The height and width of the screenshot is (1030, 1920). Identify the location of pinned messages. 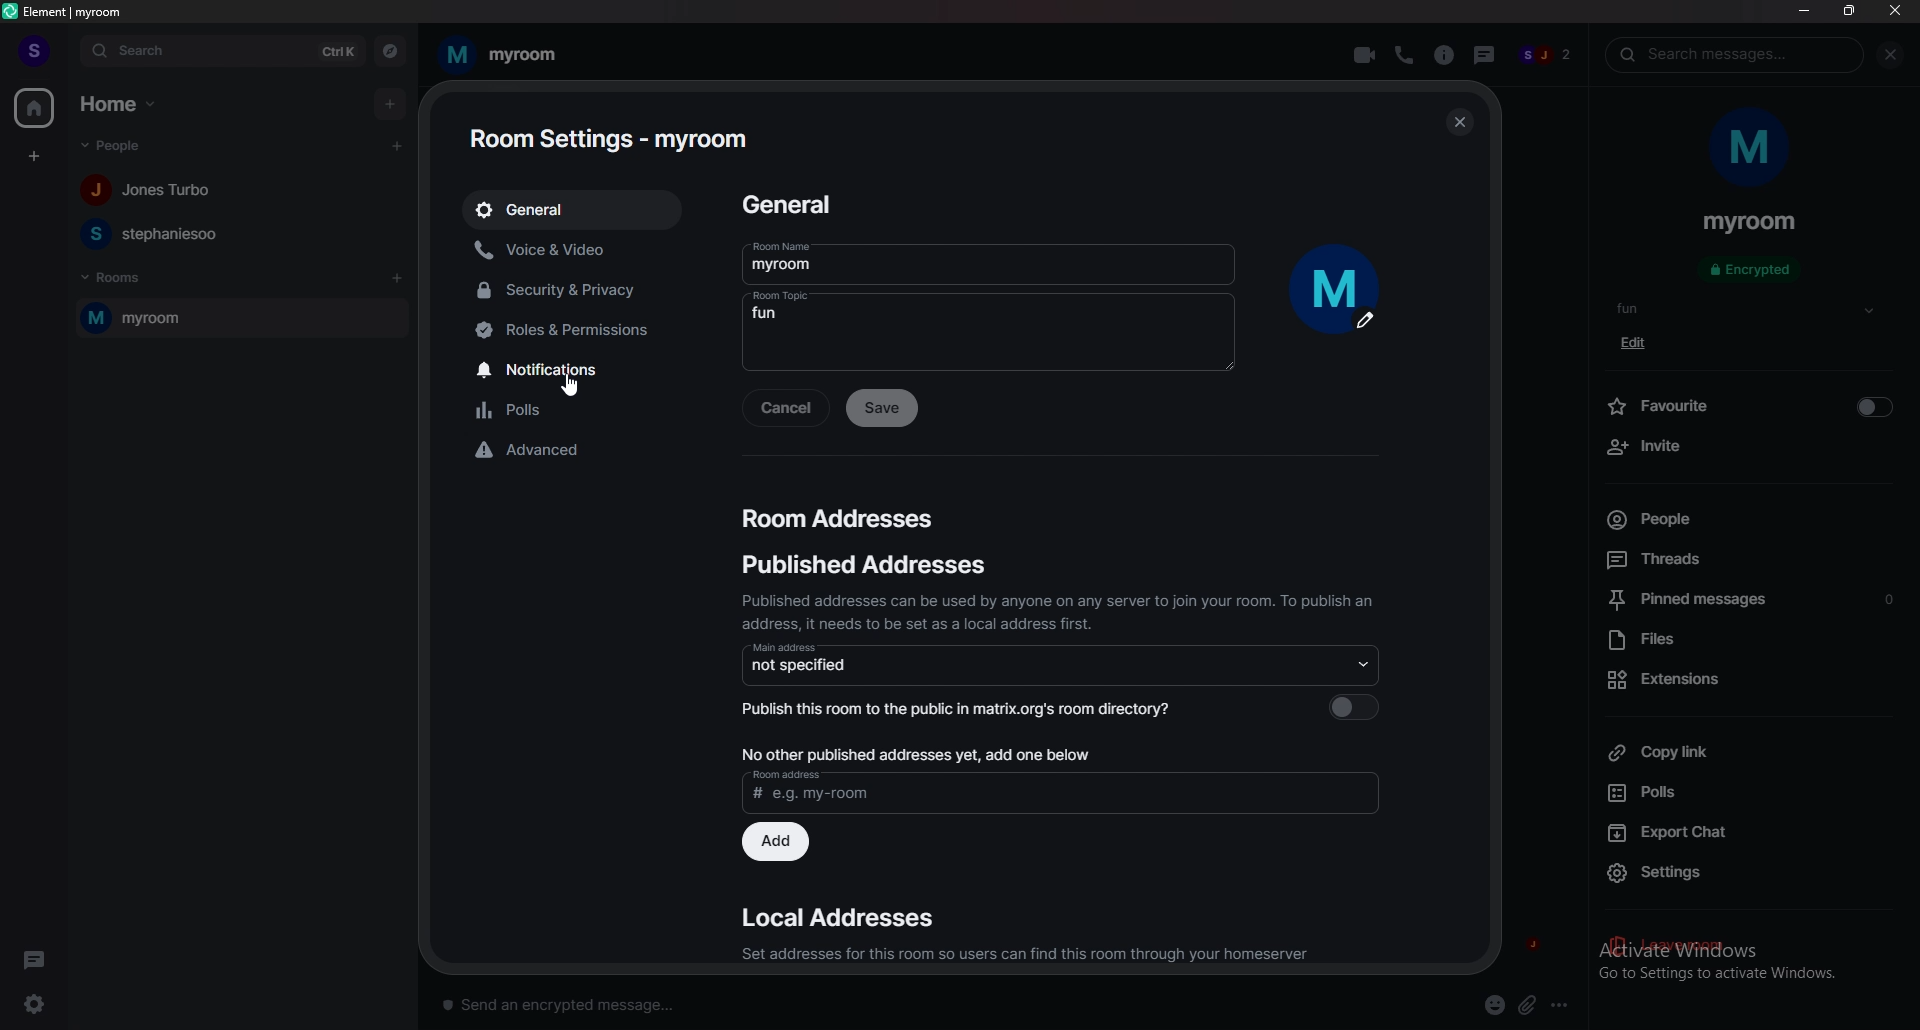
(1753, 602).